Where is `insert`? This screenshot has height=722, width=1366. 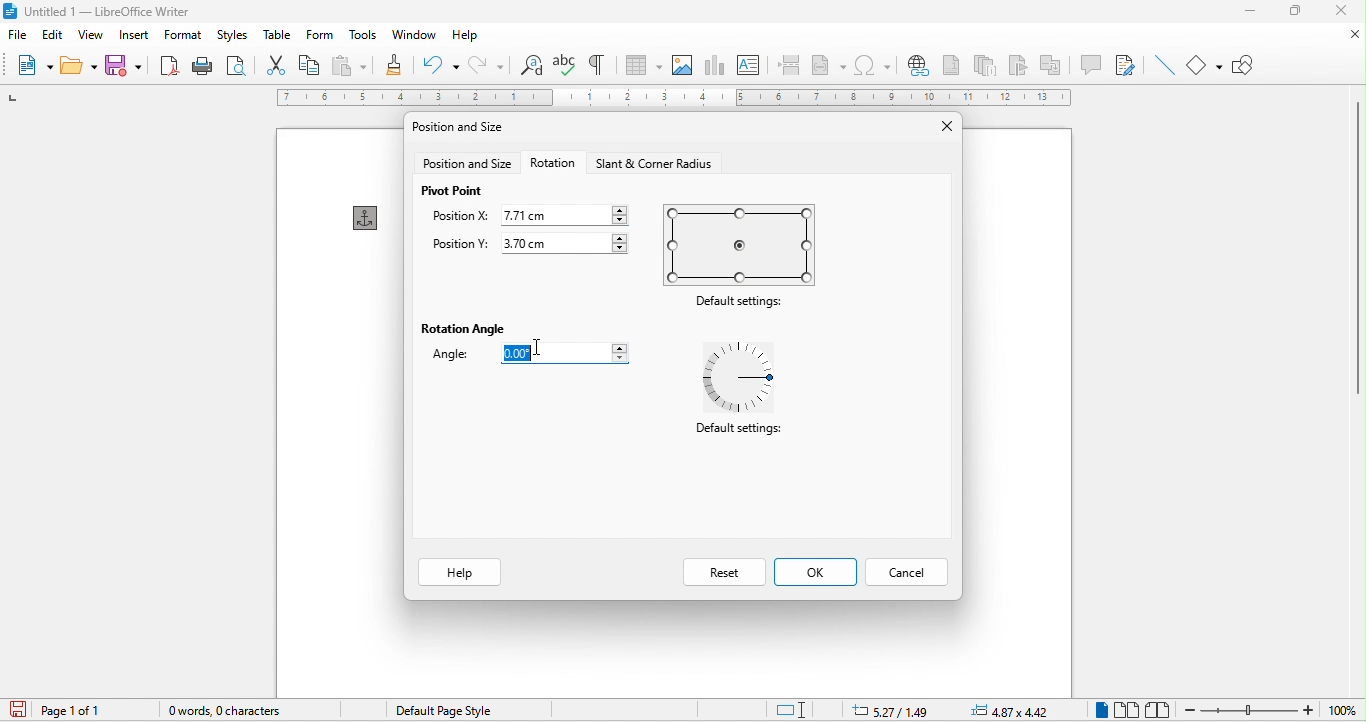
insert is located at coordinates (133, 36).